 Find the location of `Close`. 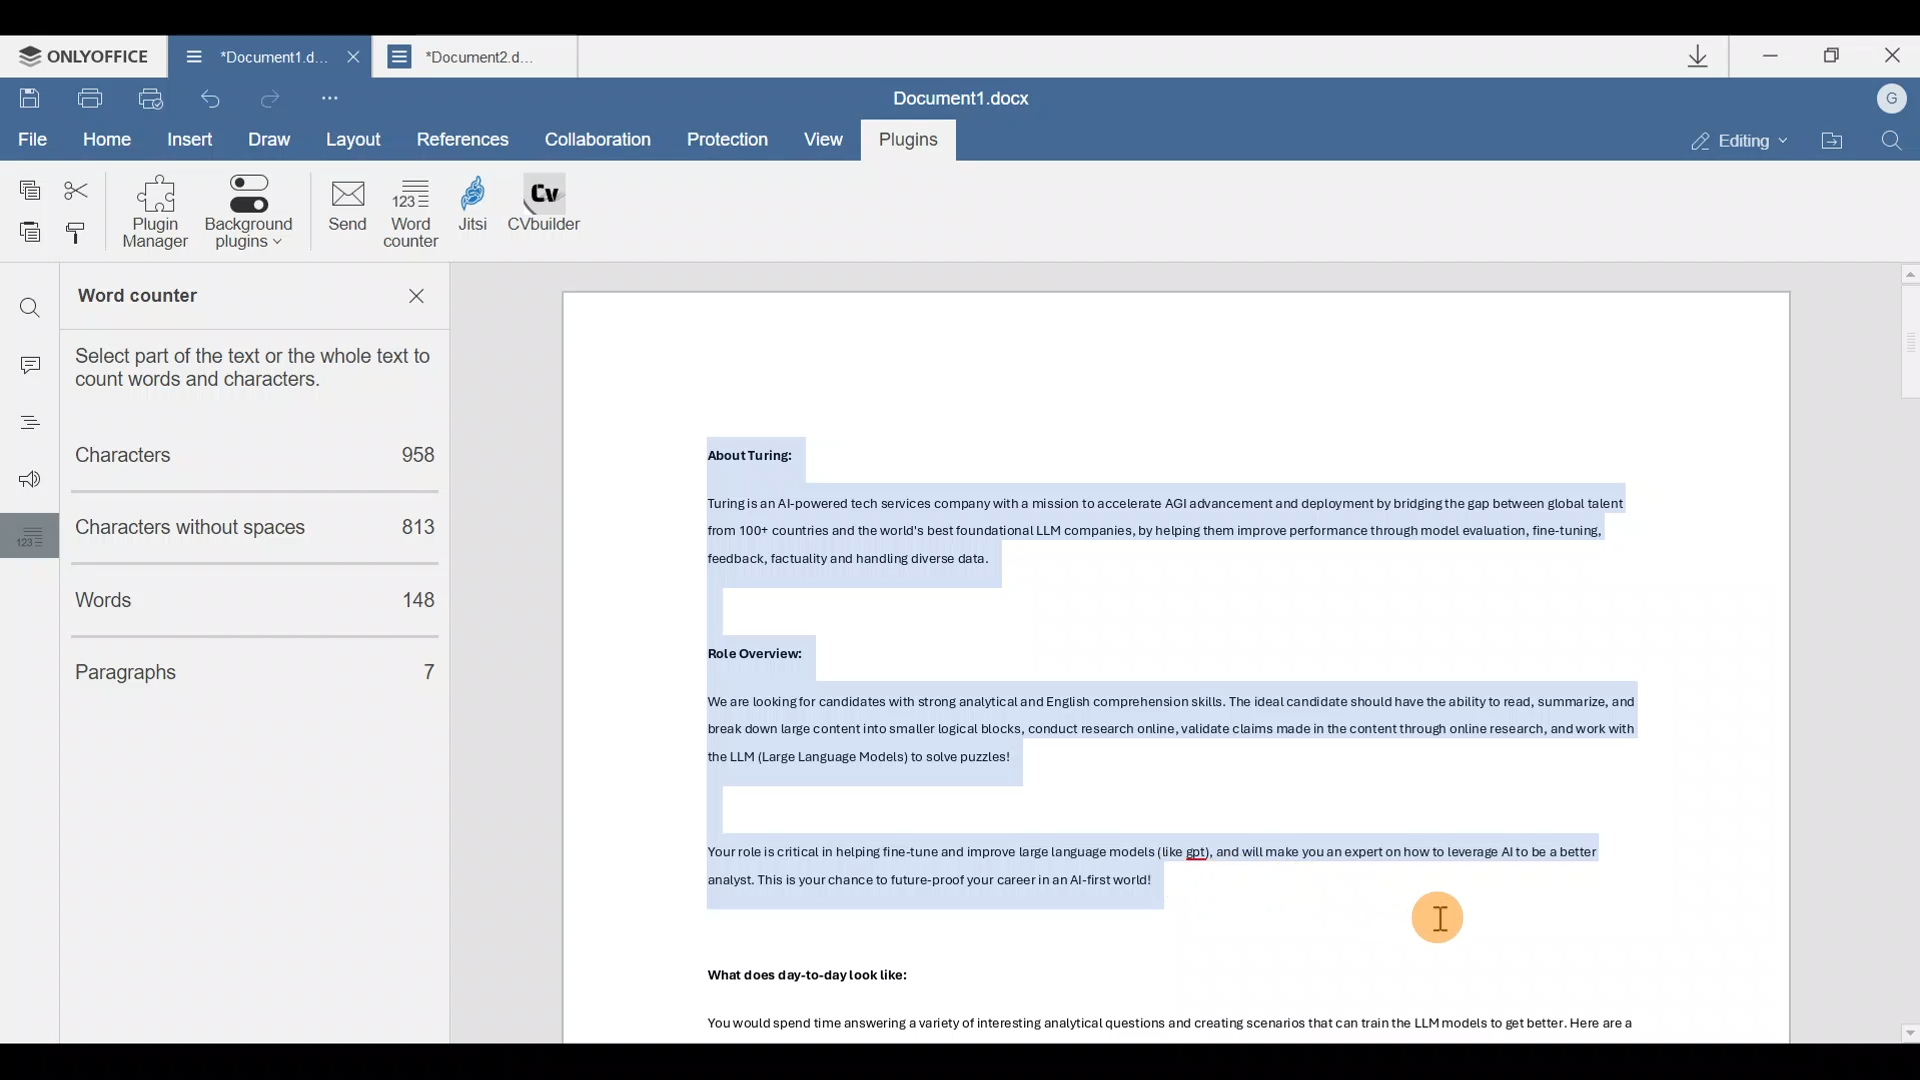

Close is located at coordinates (350, 57).